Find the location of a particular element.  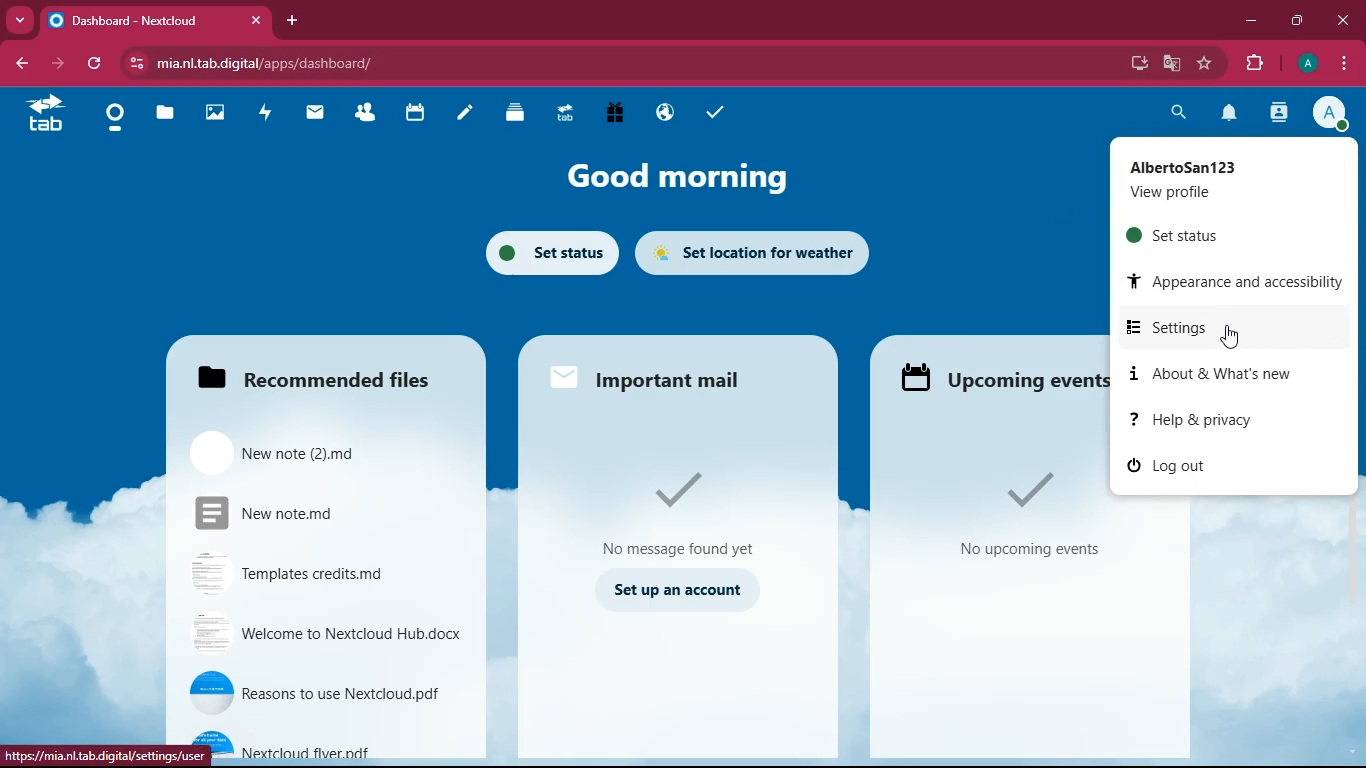

Upgrade is located at coordinates (566, 115).